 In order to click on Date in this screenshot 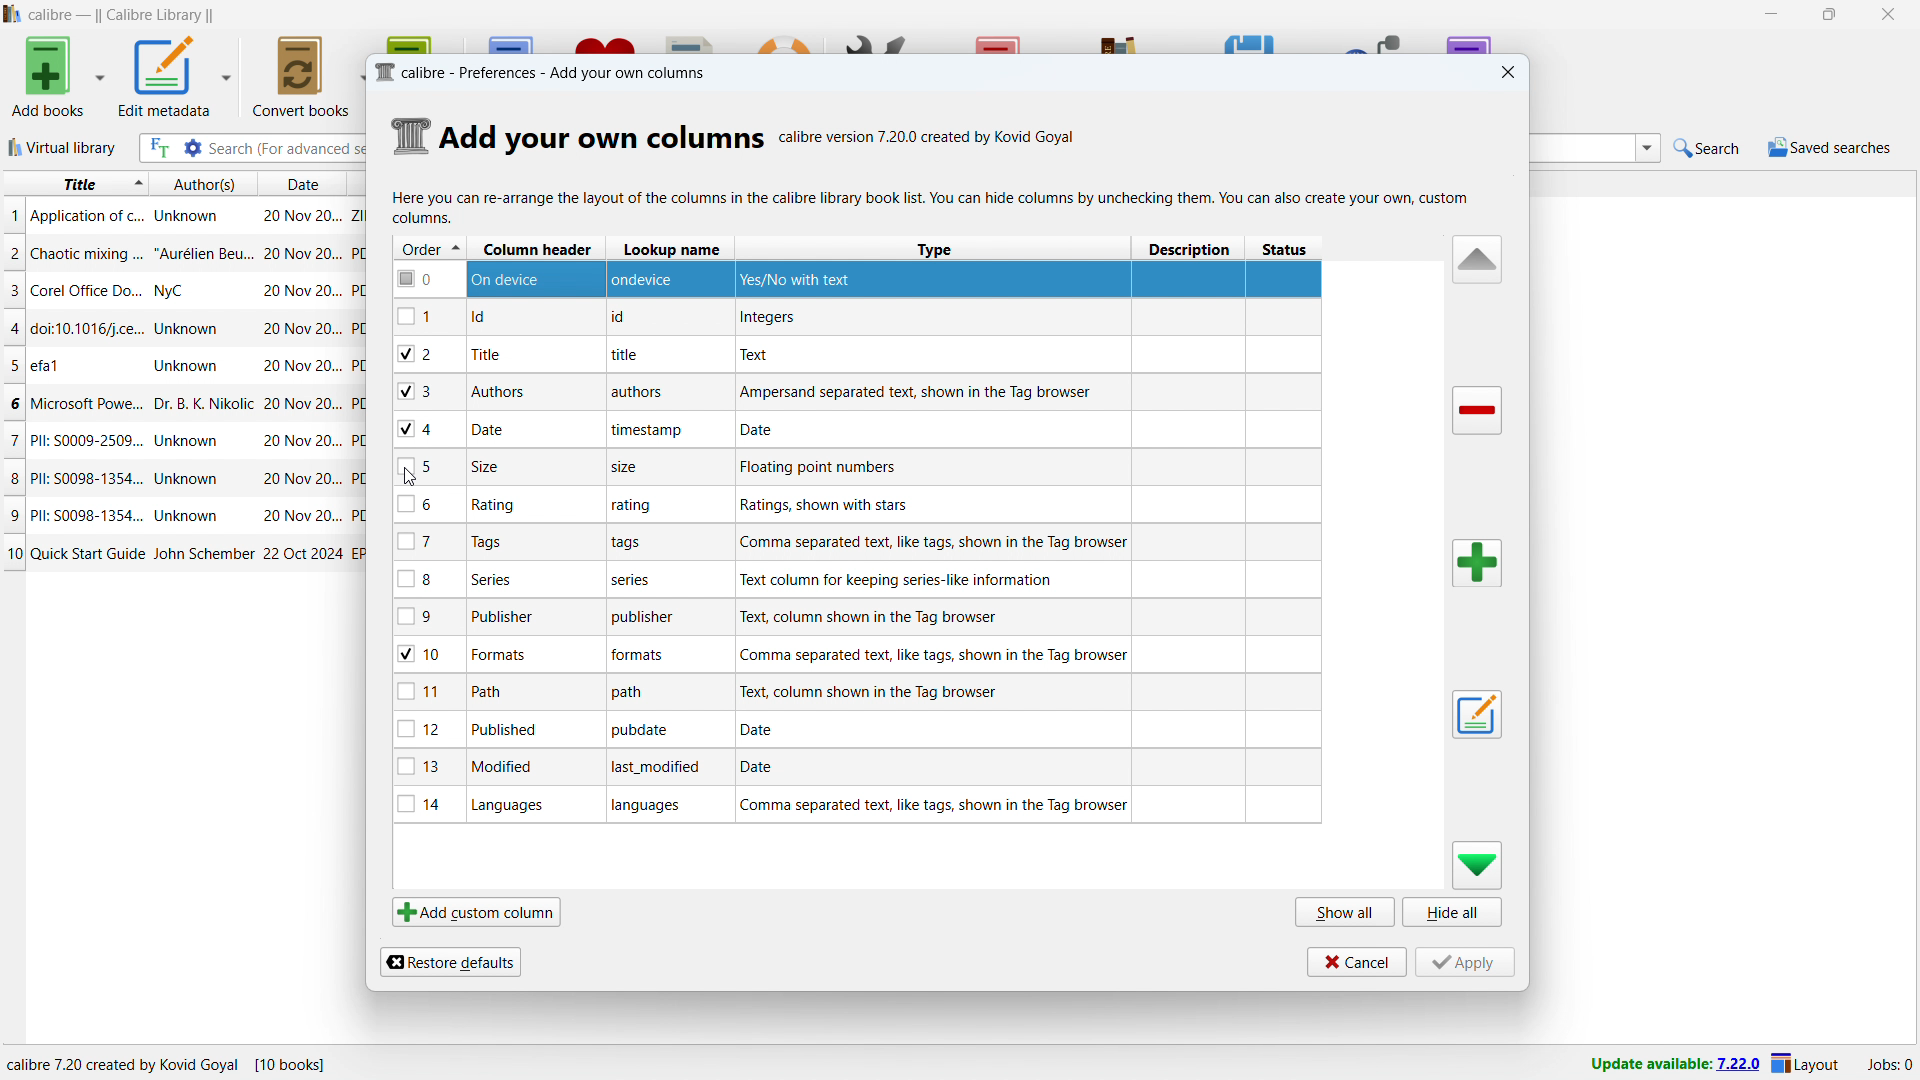, I will do `click(770, 429)`.